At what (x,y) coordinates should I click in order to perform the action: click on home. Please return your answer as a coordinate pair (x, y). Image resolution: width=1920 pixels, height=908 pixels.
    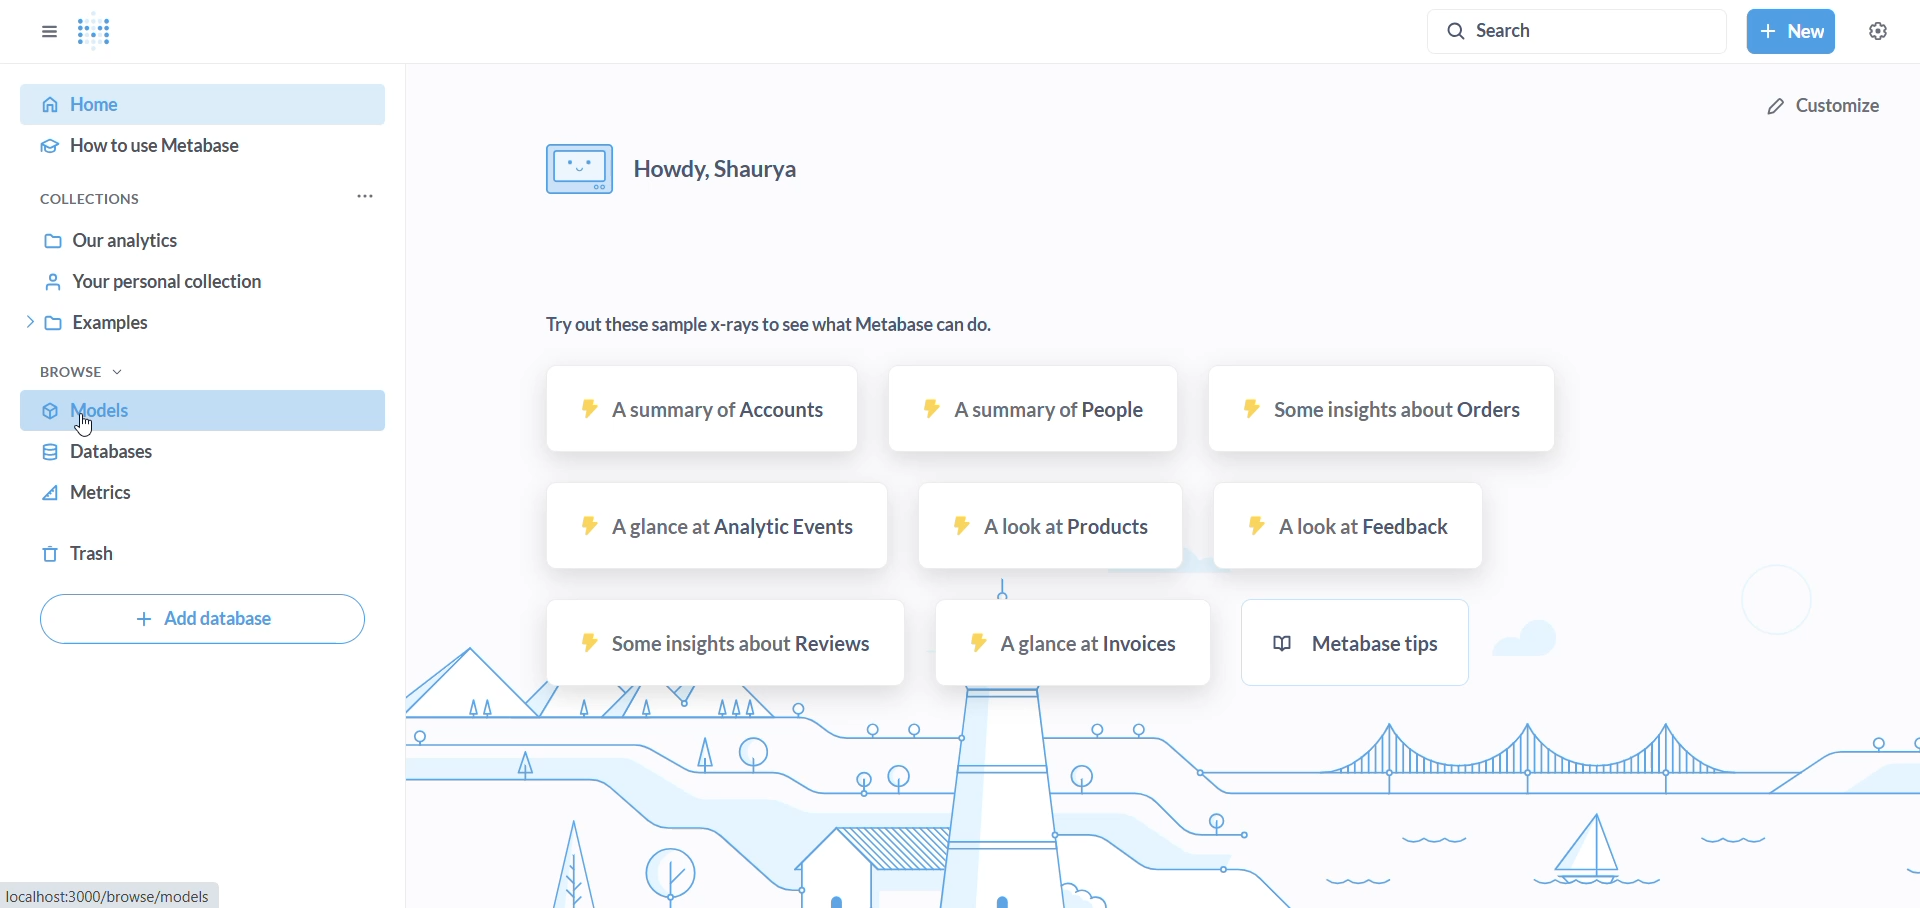
    Looking at the image, I should click on (196, 106).